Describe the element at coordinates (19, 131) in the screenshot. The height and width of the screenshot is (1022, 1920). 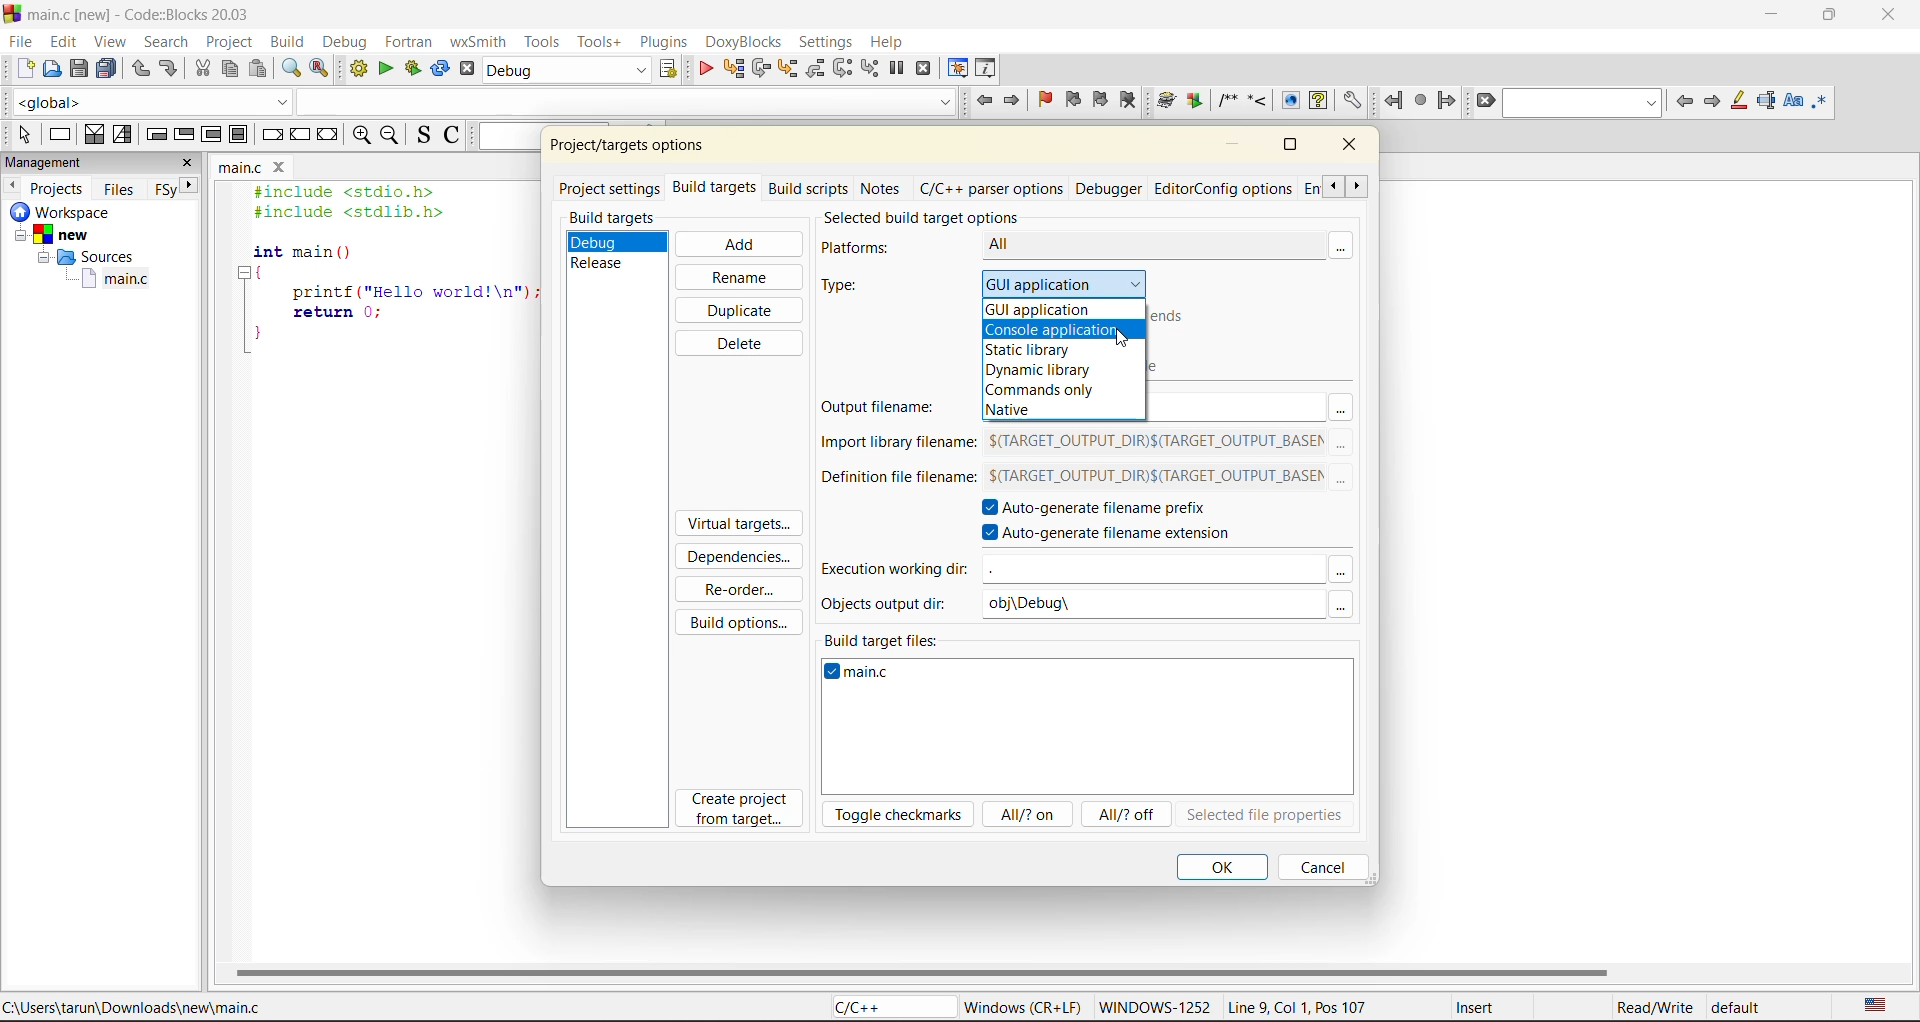
I see `select` at that location.